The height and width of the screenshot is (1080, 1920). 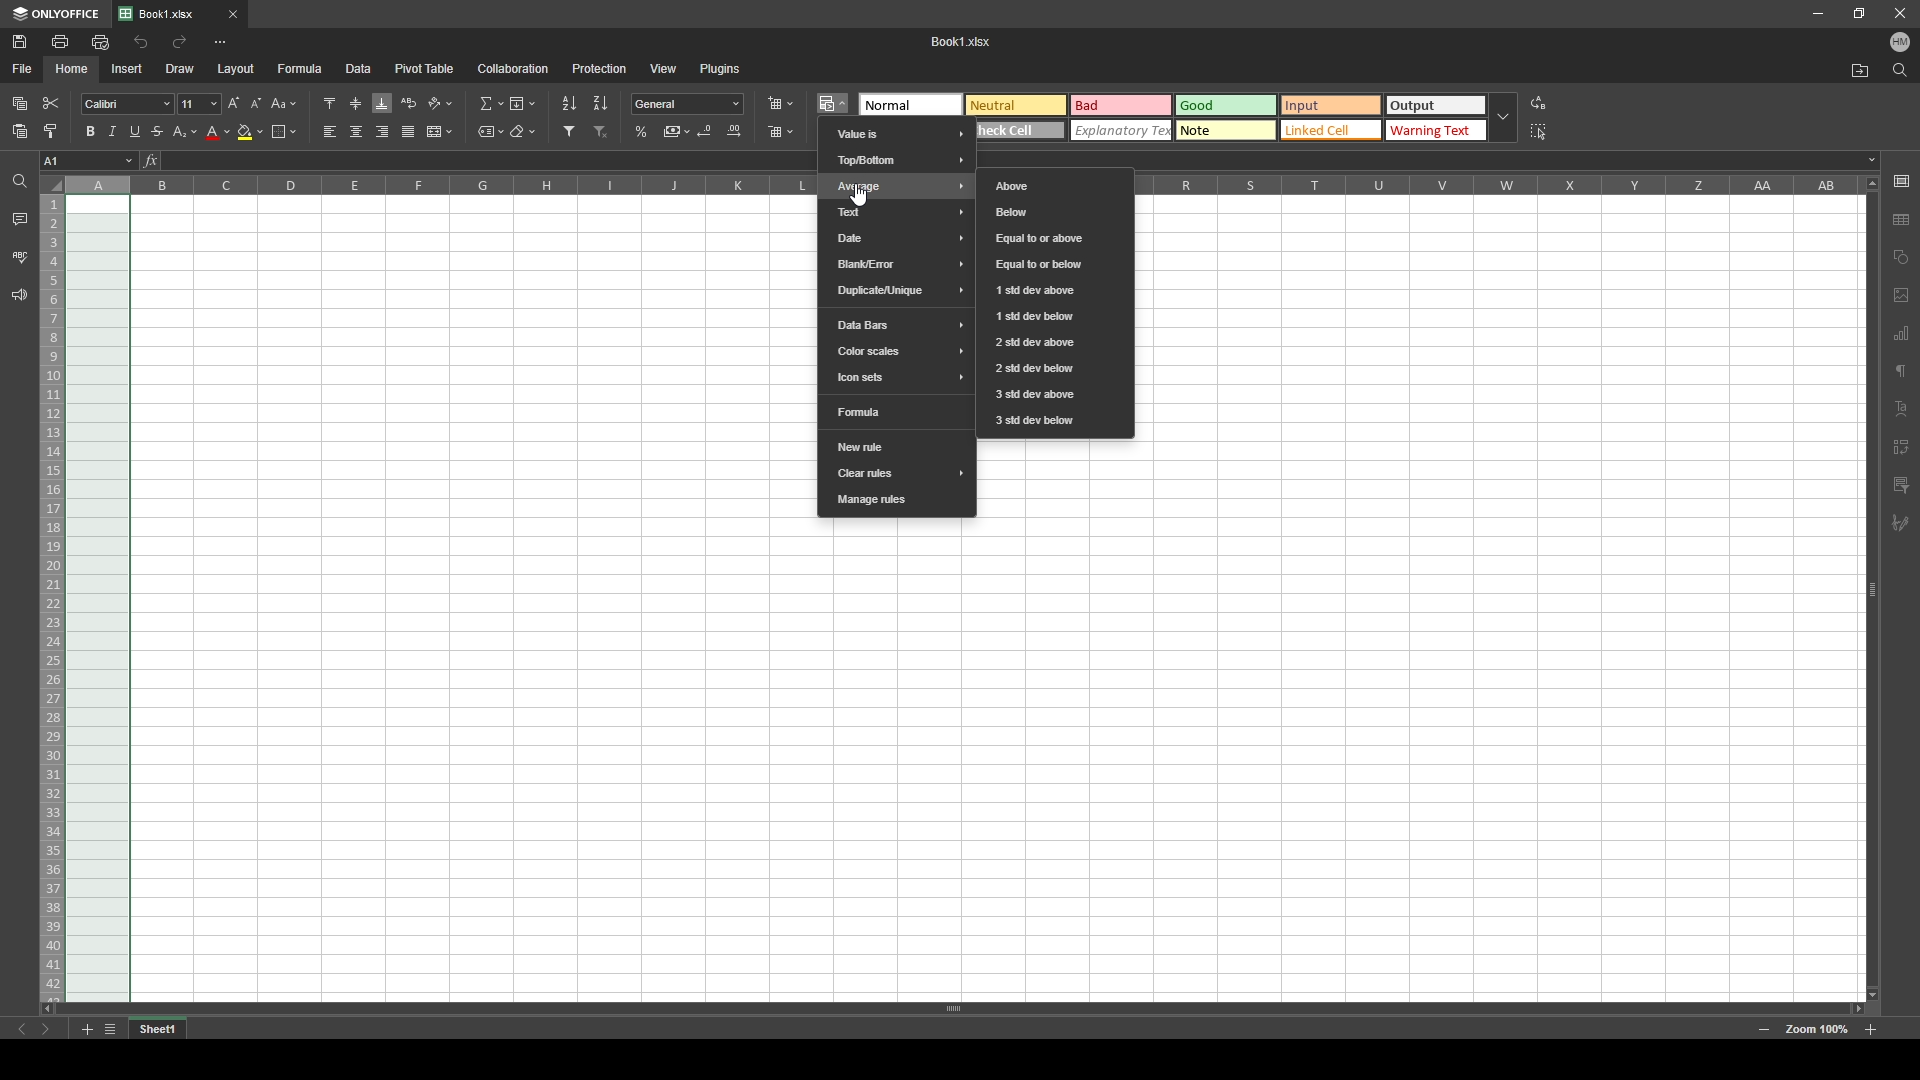 What do you see at coordinates (359, 67) in the screenshot?
I see `data` at bounding box center [359, 67].